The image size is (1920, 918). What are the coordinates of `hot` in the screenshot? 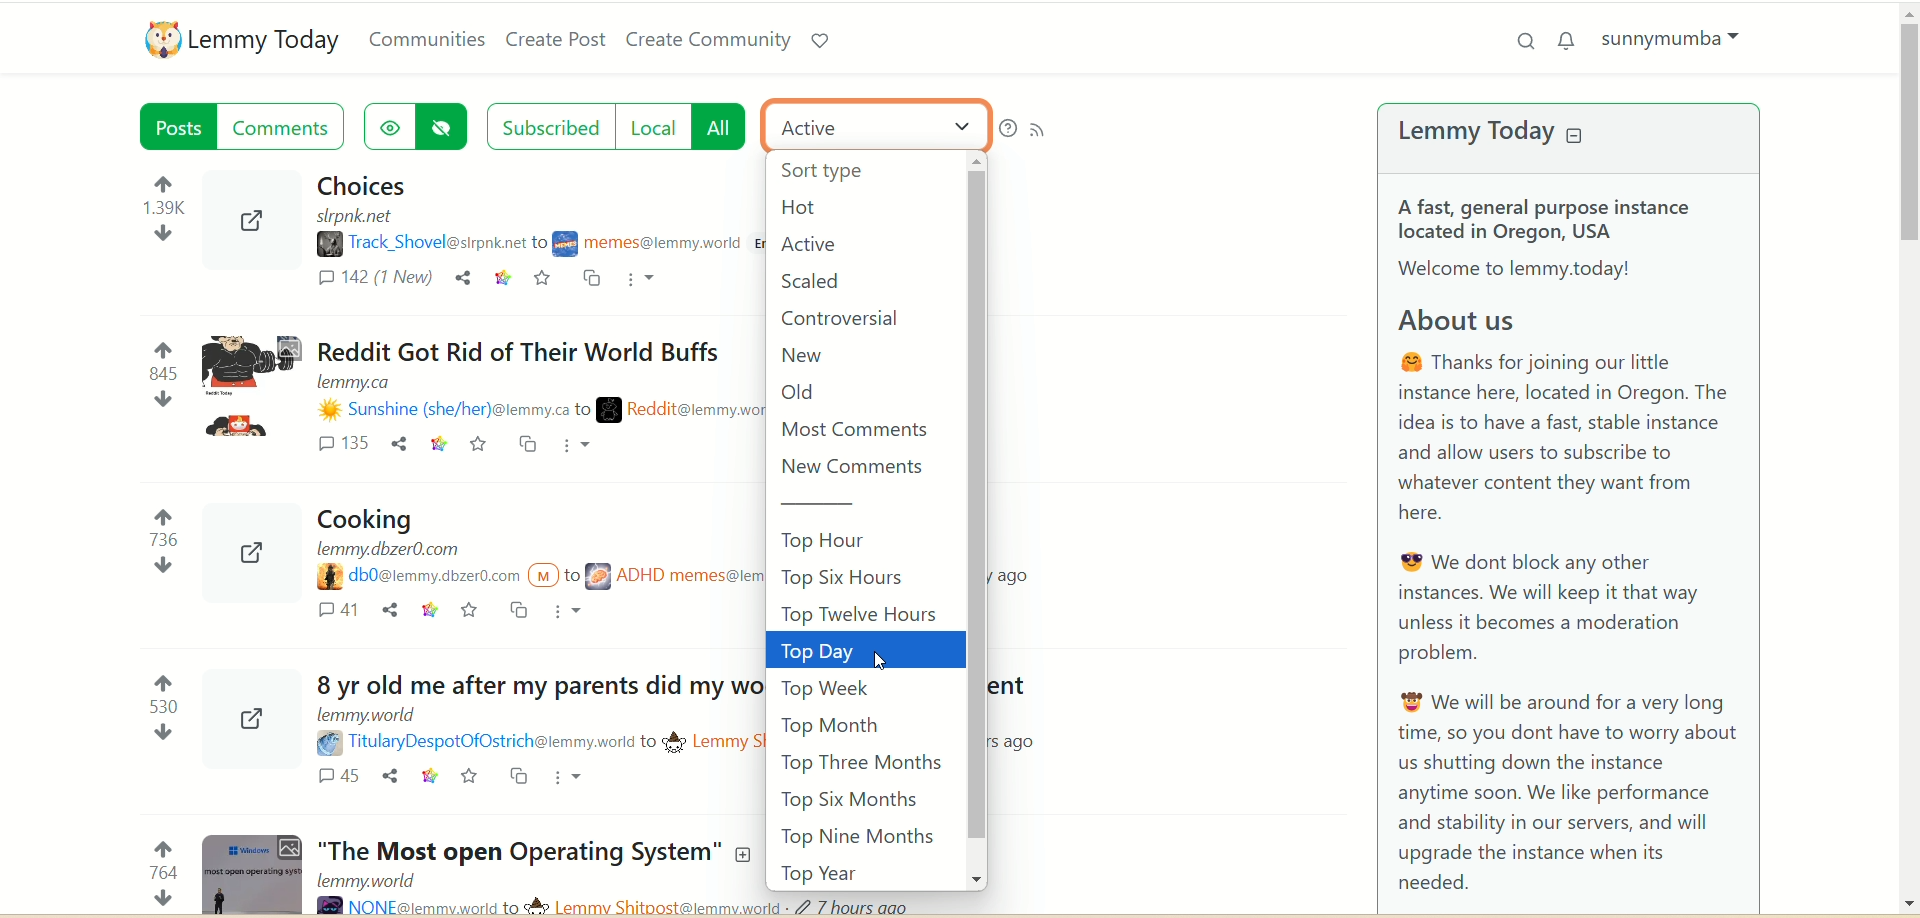 It's located at (811, 209).